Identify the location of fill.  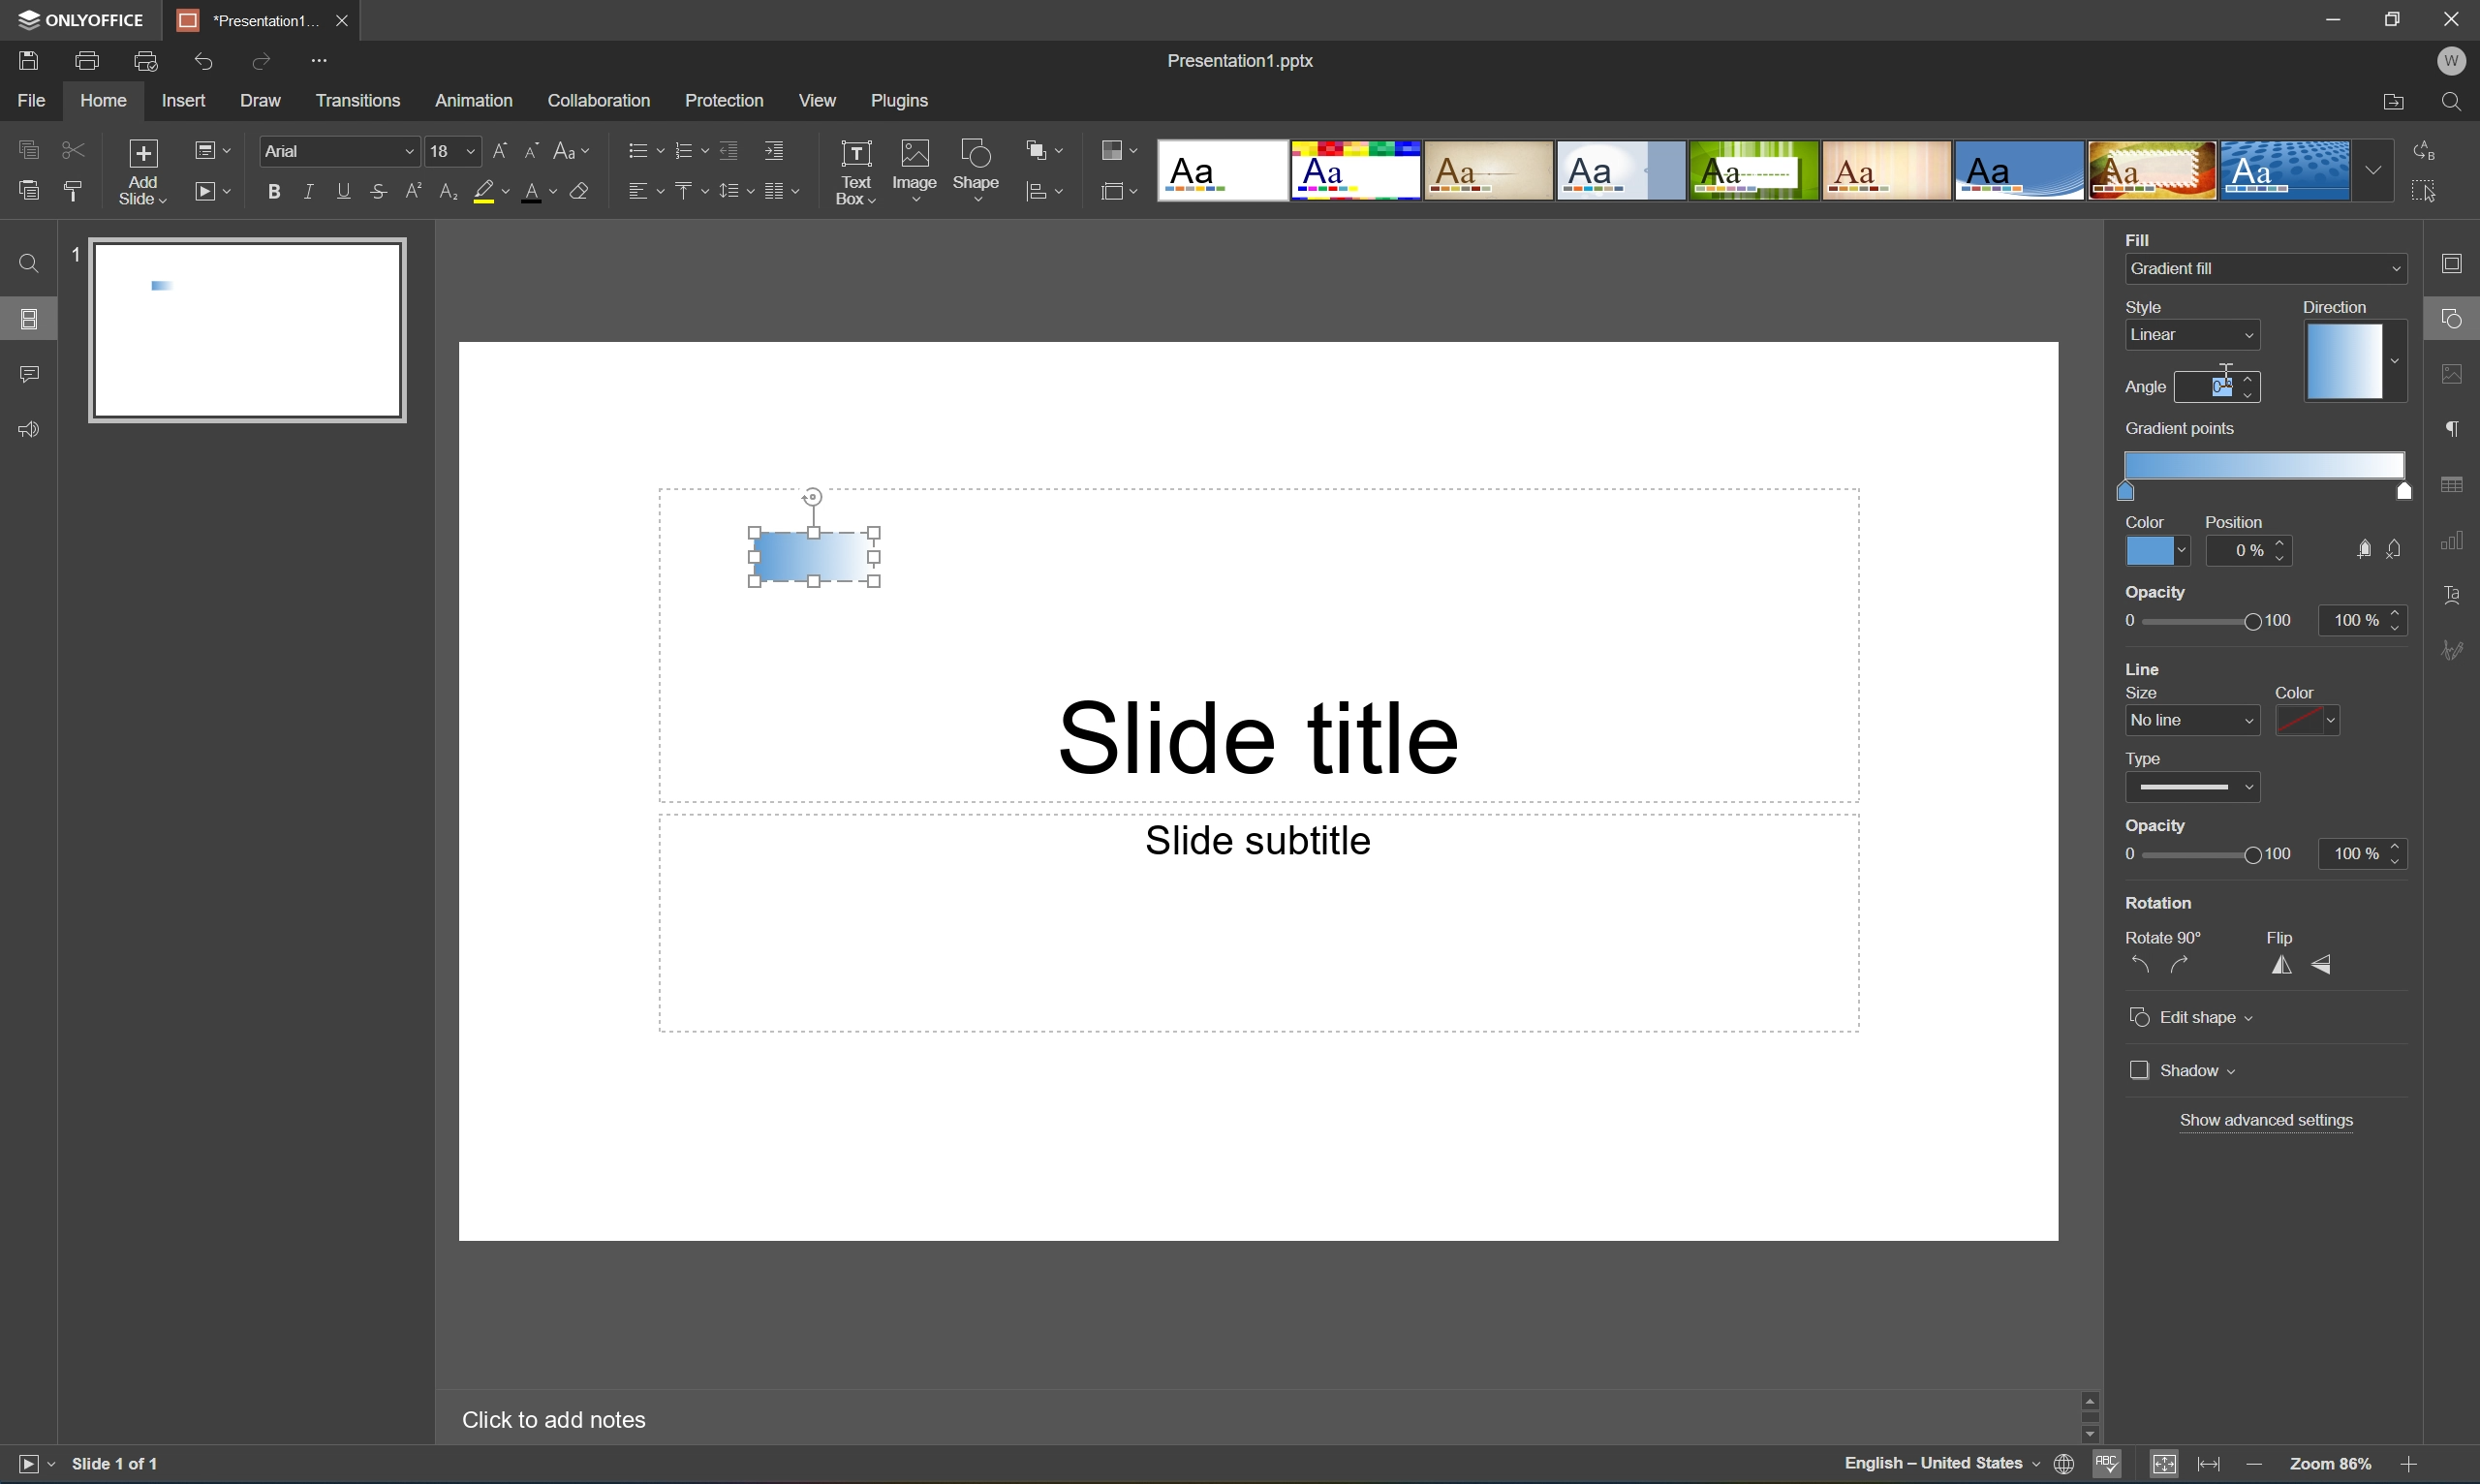
(2360, 550).